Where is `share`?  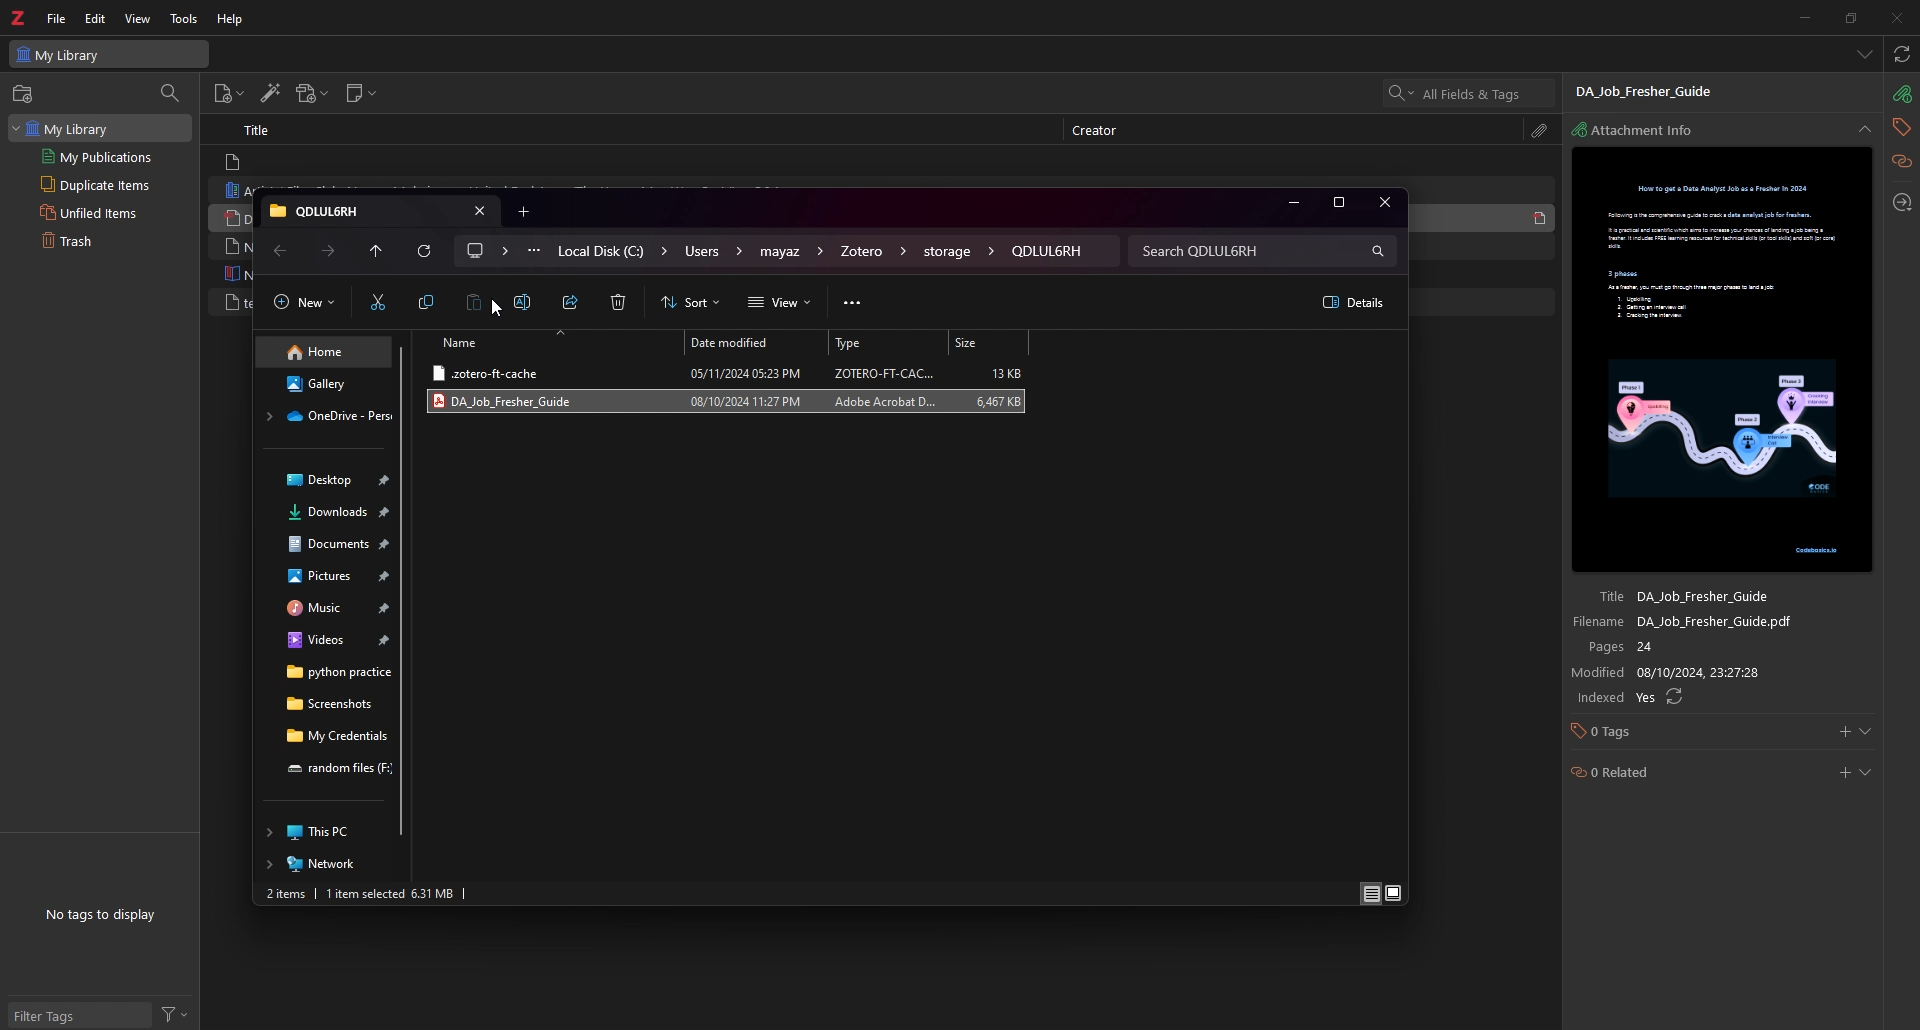
share is located at coordinates (573, 304).